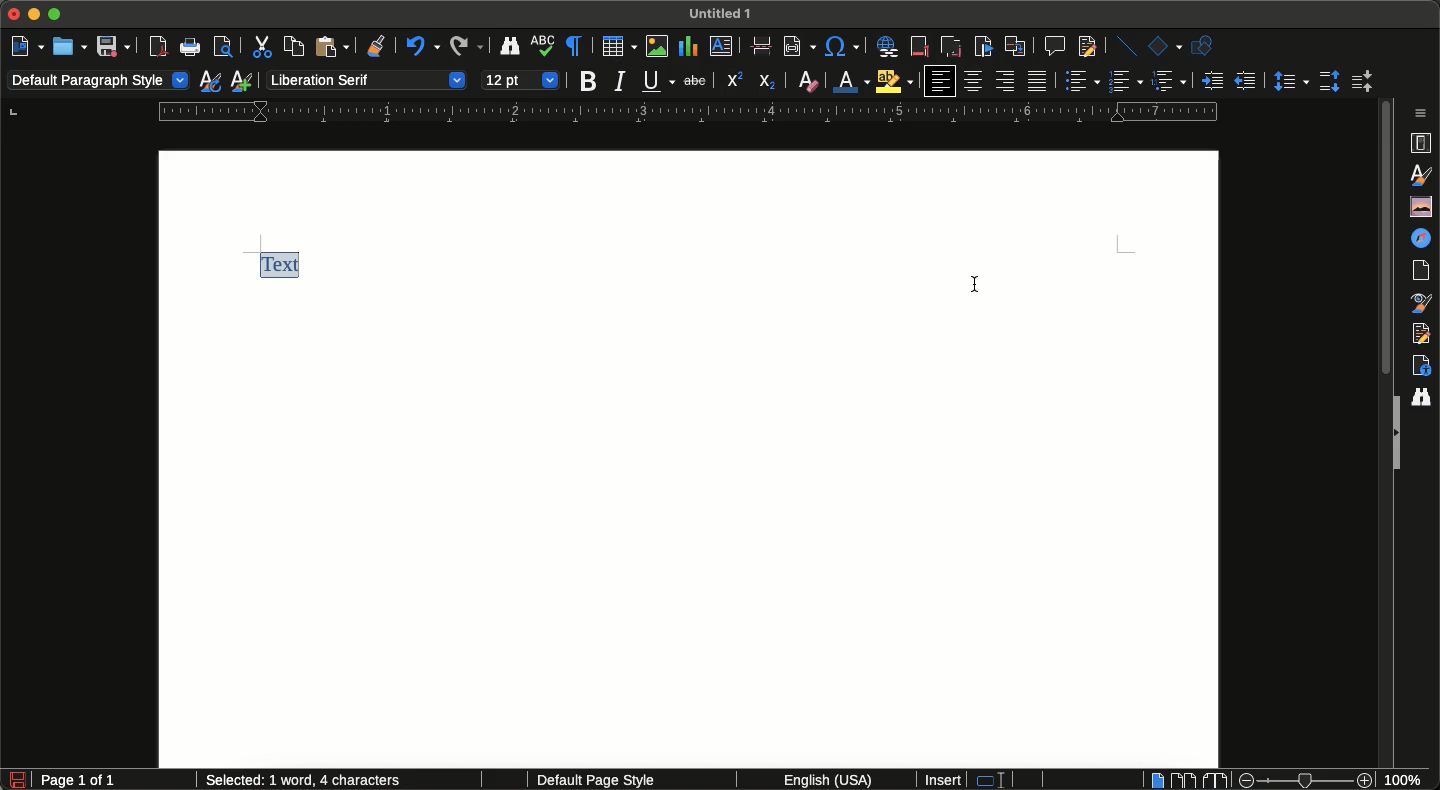 The image size is (1440, 790). What do you see at coordinates (1425, 271) in the screenshot?
I see `Page` at bounding box center [1425, 271].